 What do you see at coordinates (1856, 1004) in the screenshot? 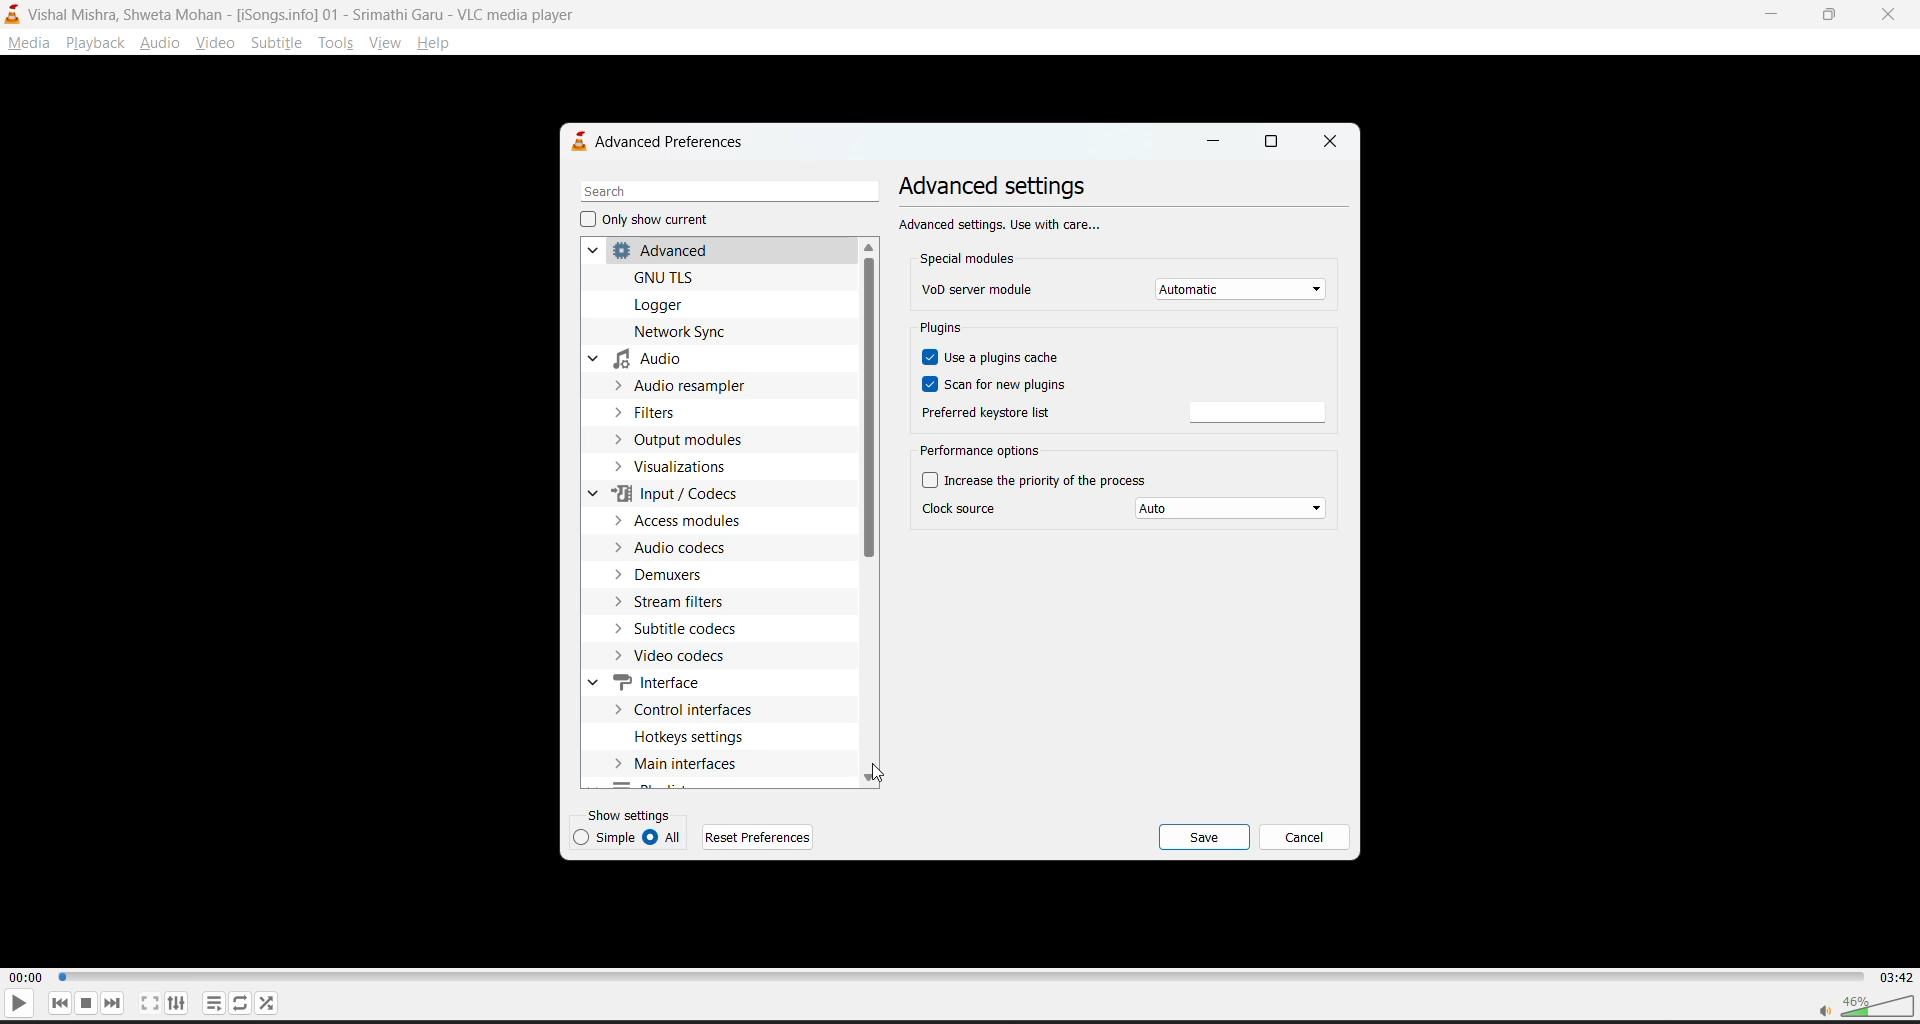
I see `volume` at bounding box center [1856, 1004].